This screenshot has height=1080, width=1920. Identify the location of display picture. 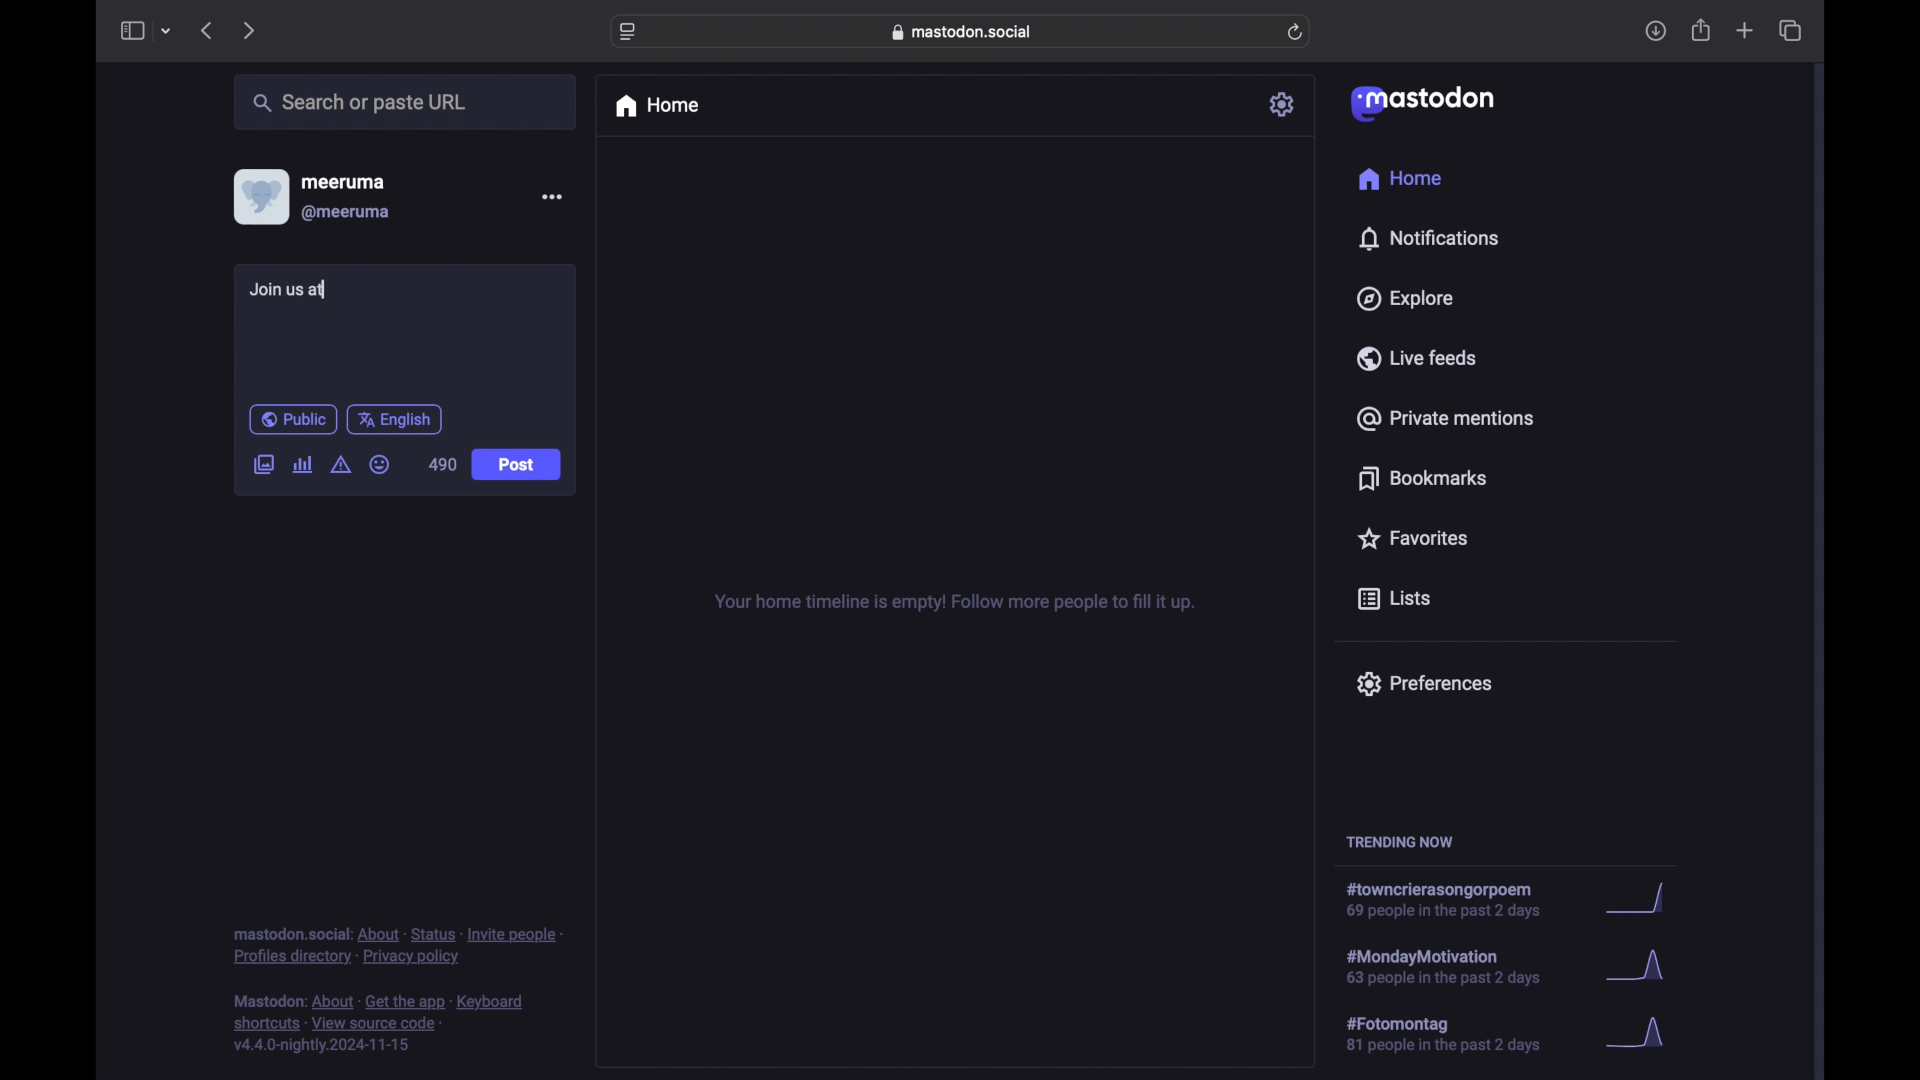
(259, 196).